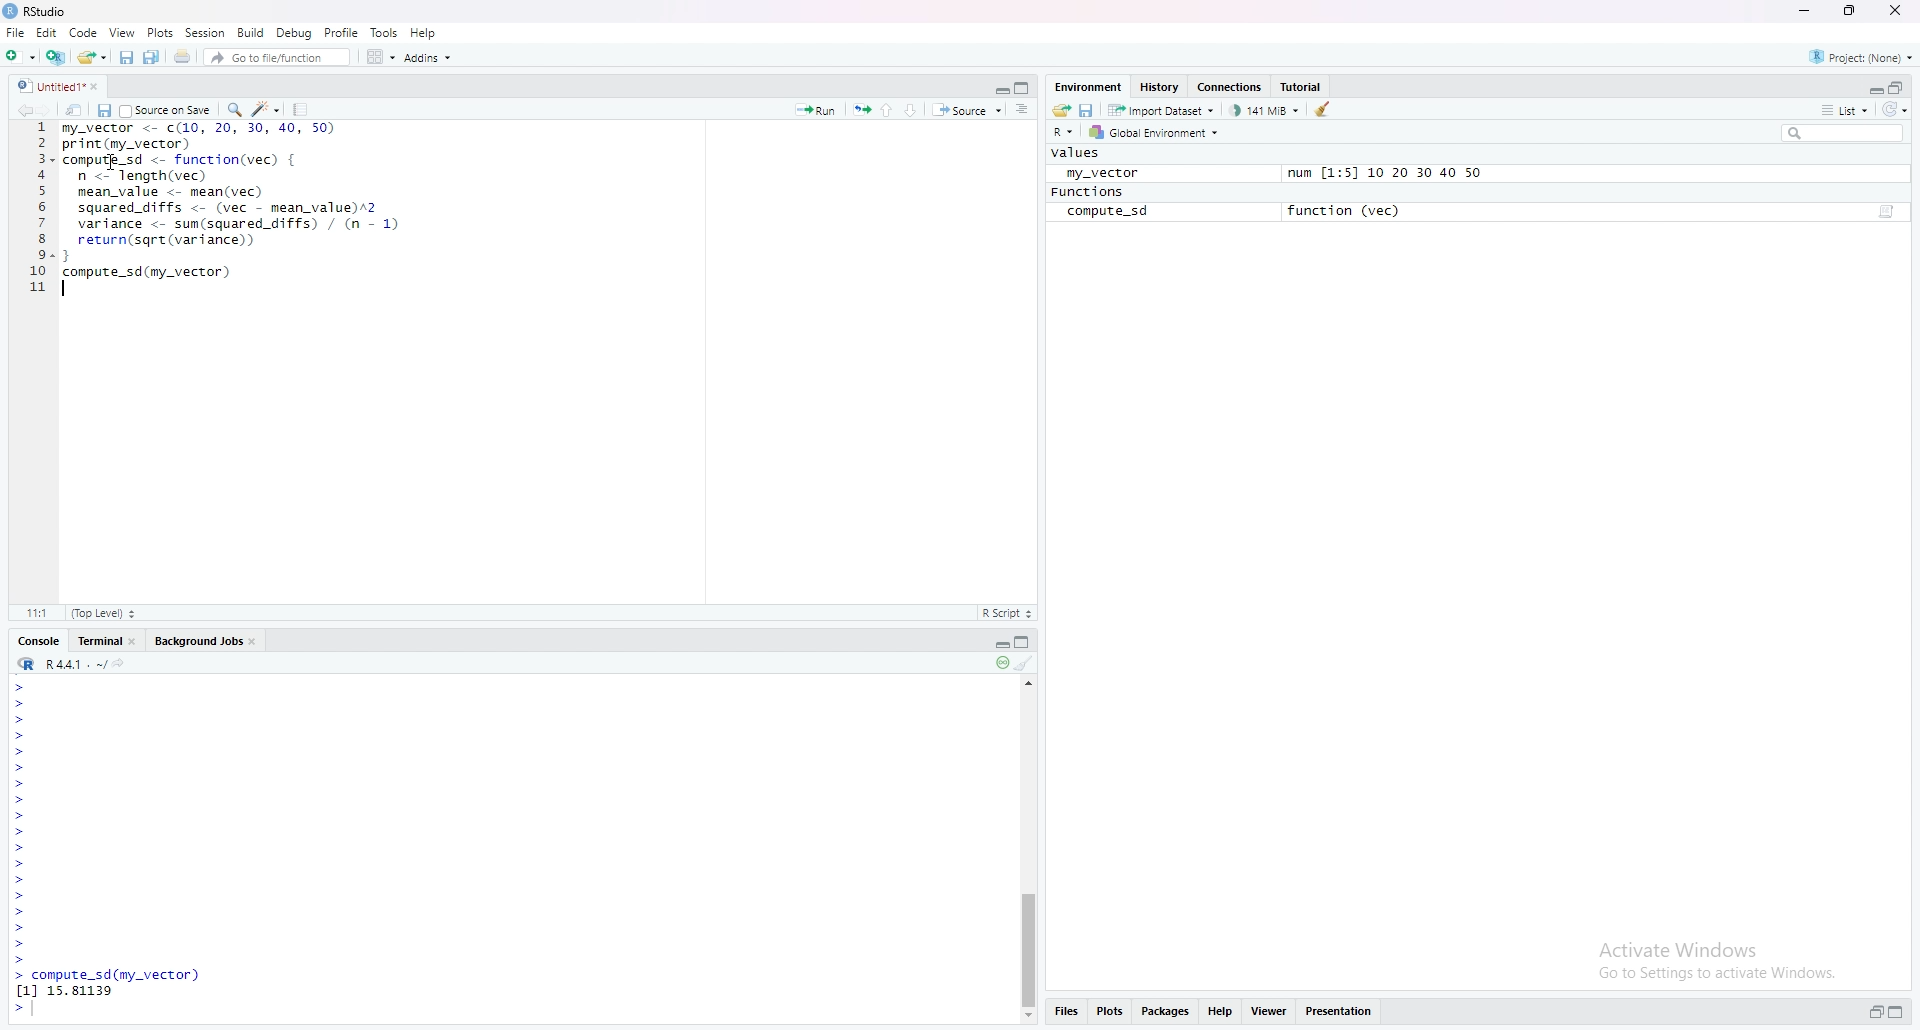 The width and height of the screenshot is (1920, 1030). Describe the element at coordinates (233, 109) in the screenshot. I see `Find and replace` at that location.